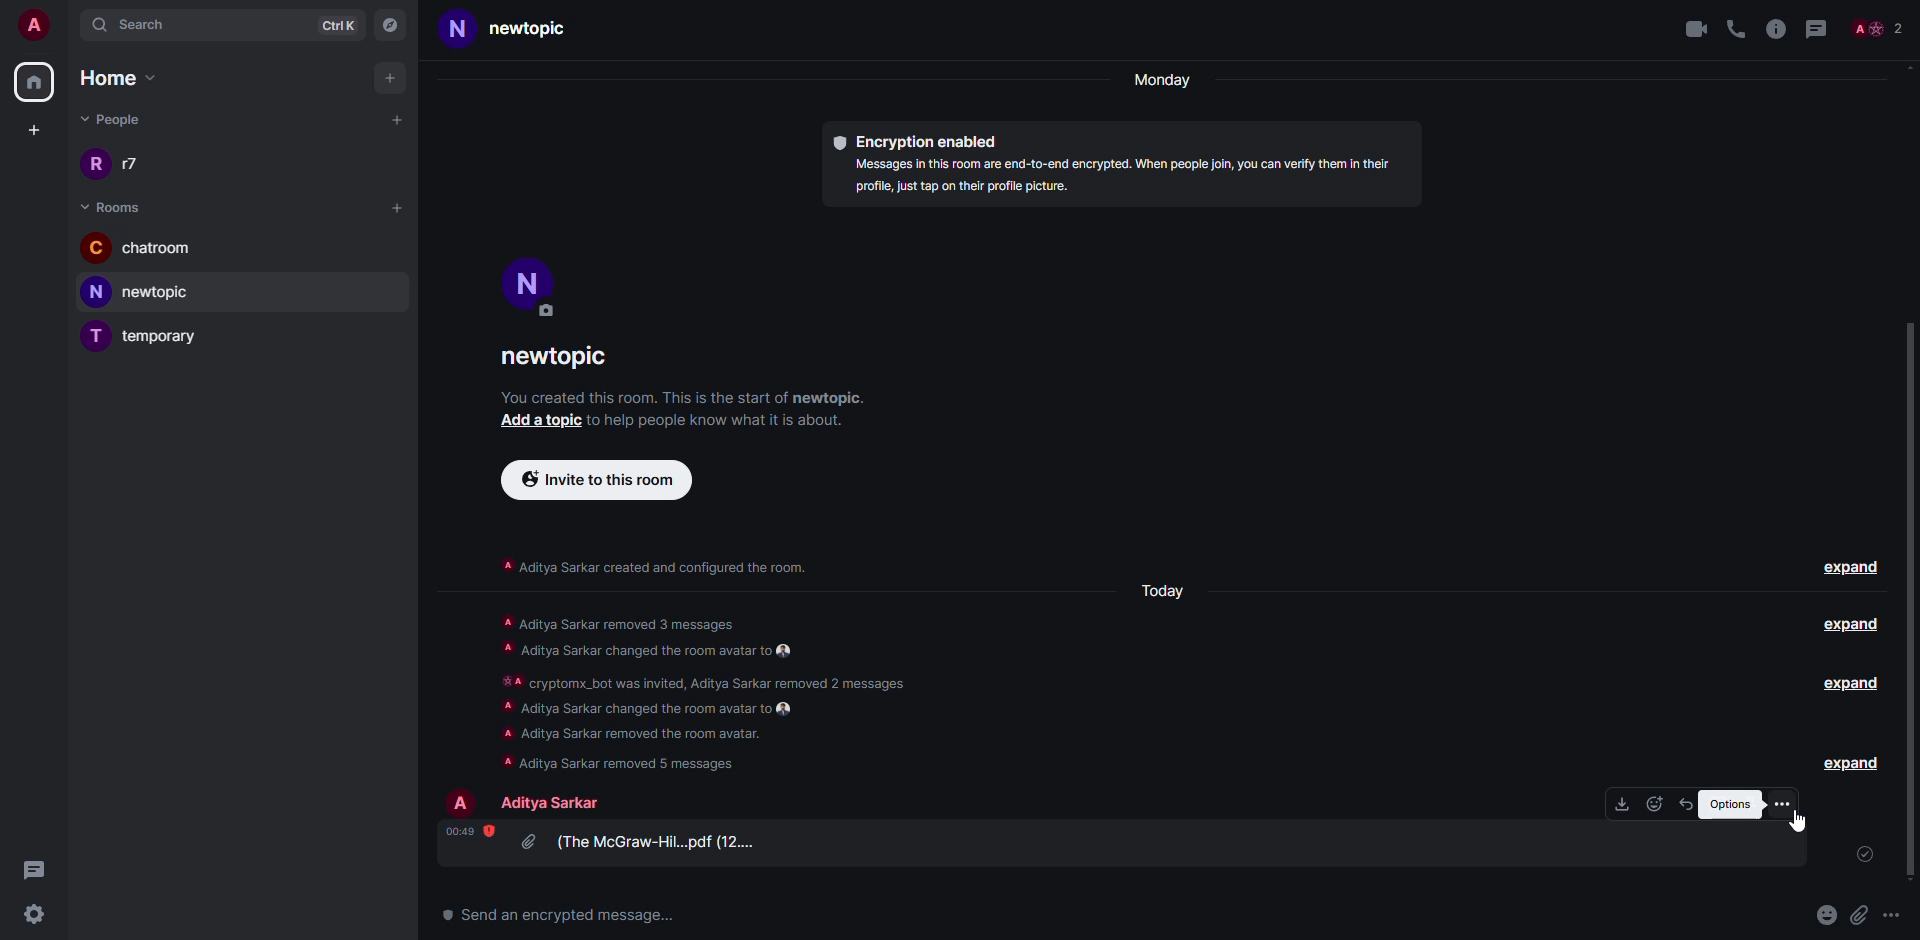 The height and width of the screenshot is (940, 1920). Describe the element at coordinates (1687, 805) in the screenshot. I see `reply` at that location.